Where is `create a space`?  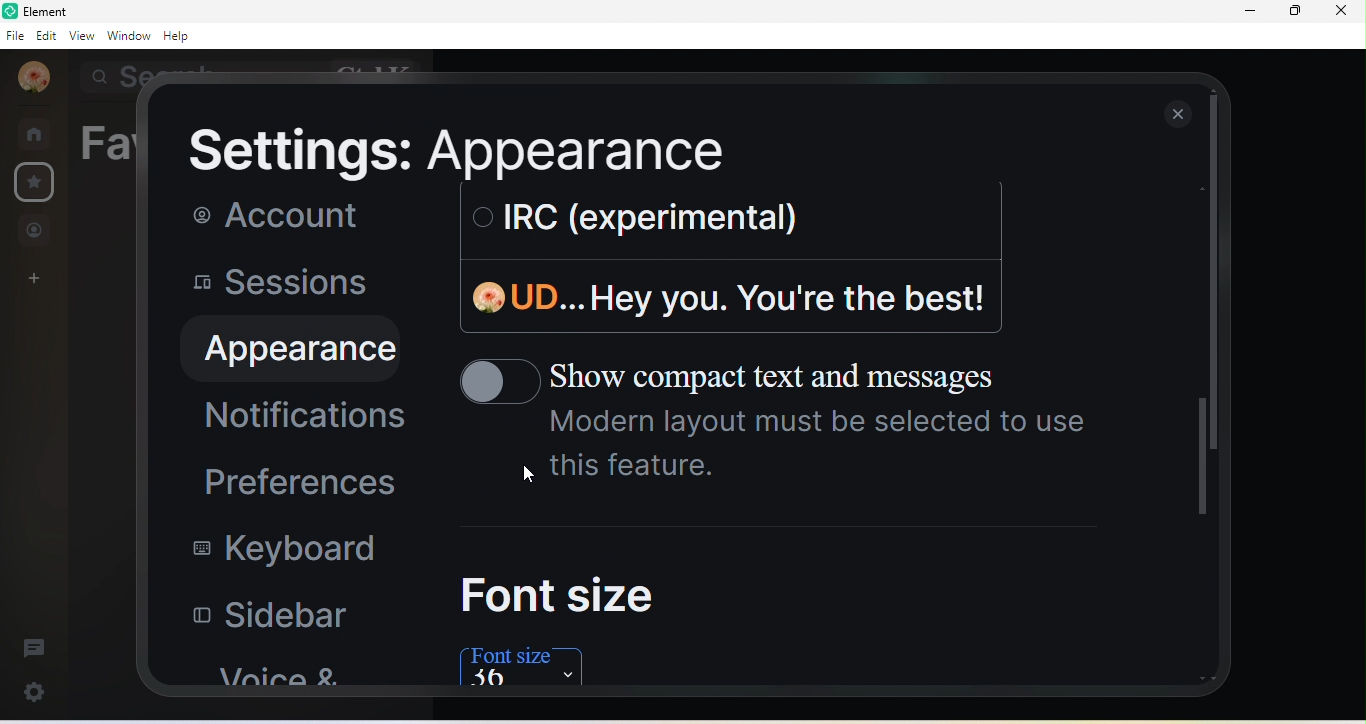
create a space is located at coordinates (35, 280).